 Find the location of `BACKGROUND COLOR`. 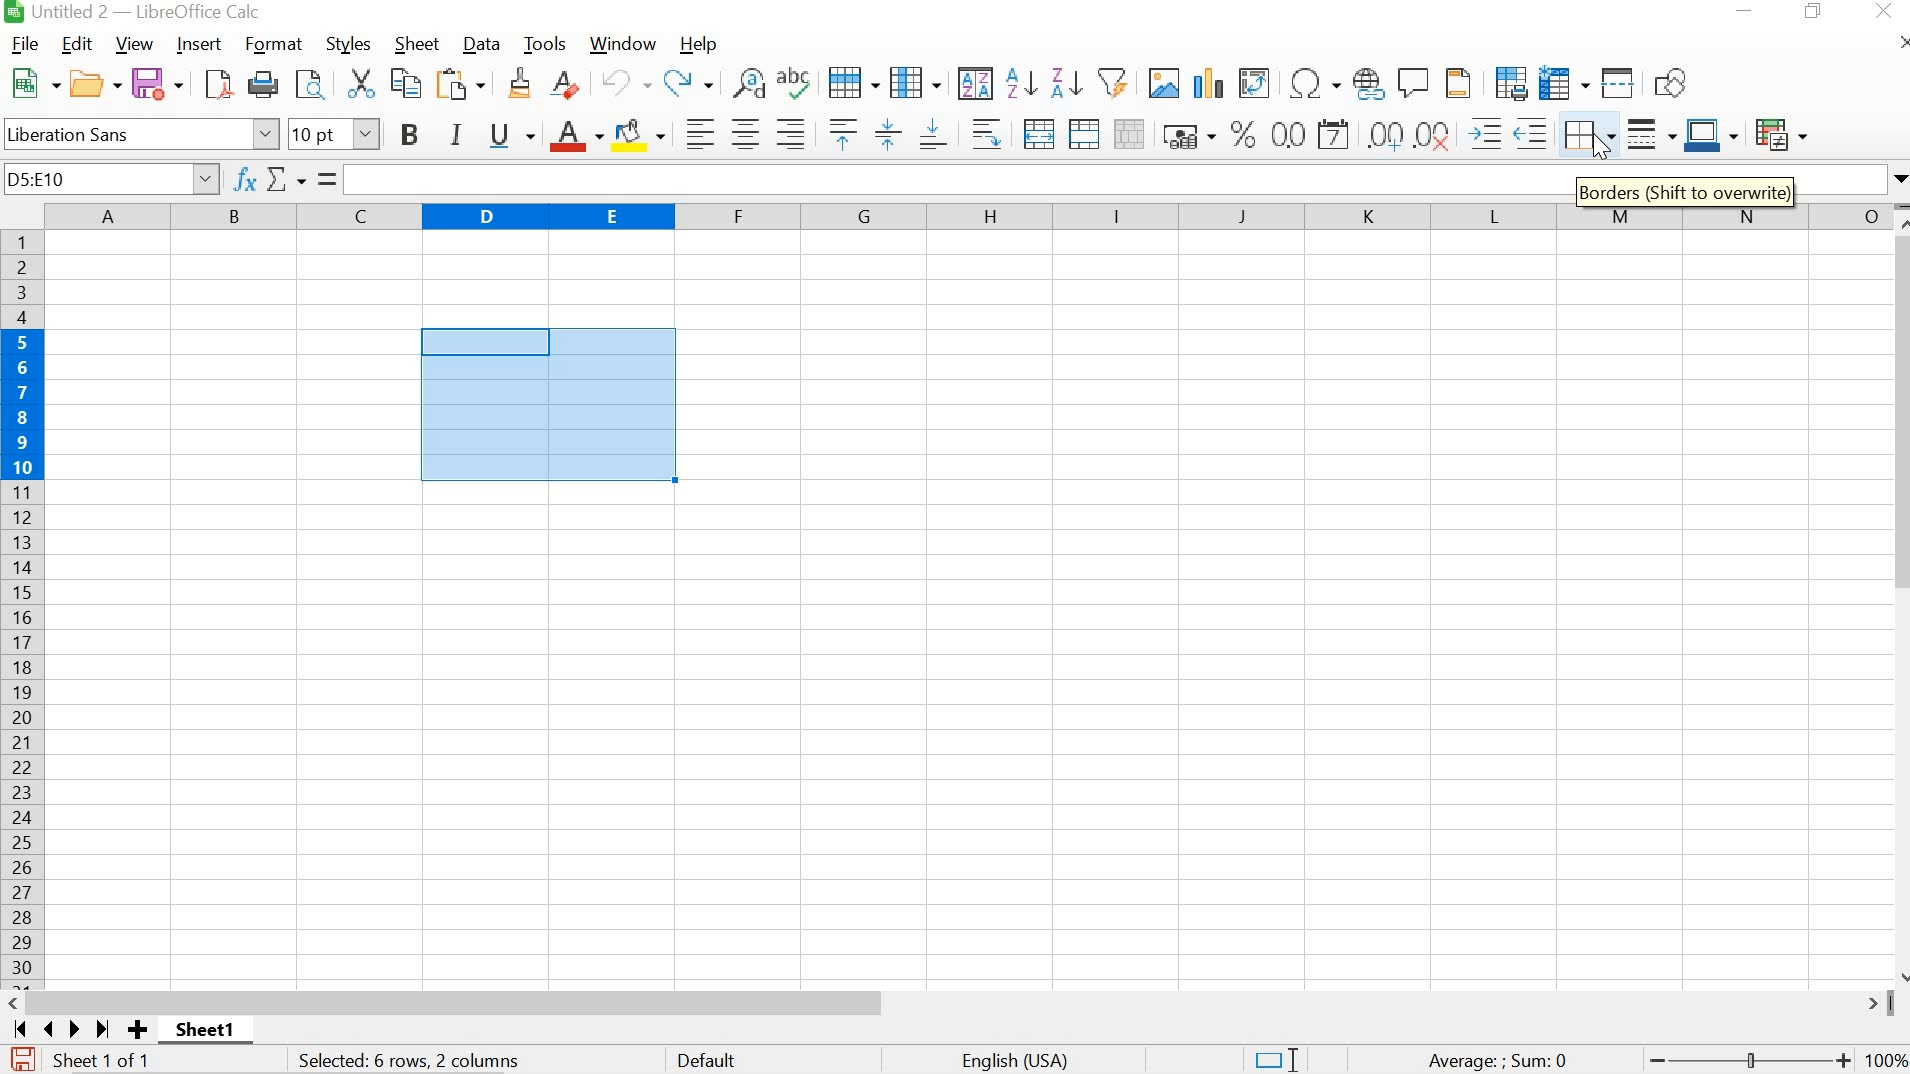

BACKGROUND COLOR is located at coordinates (640, 134).